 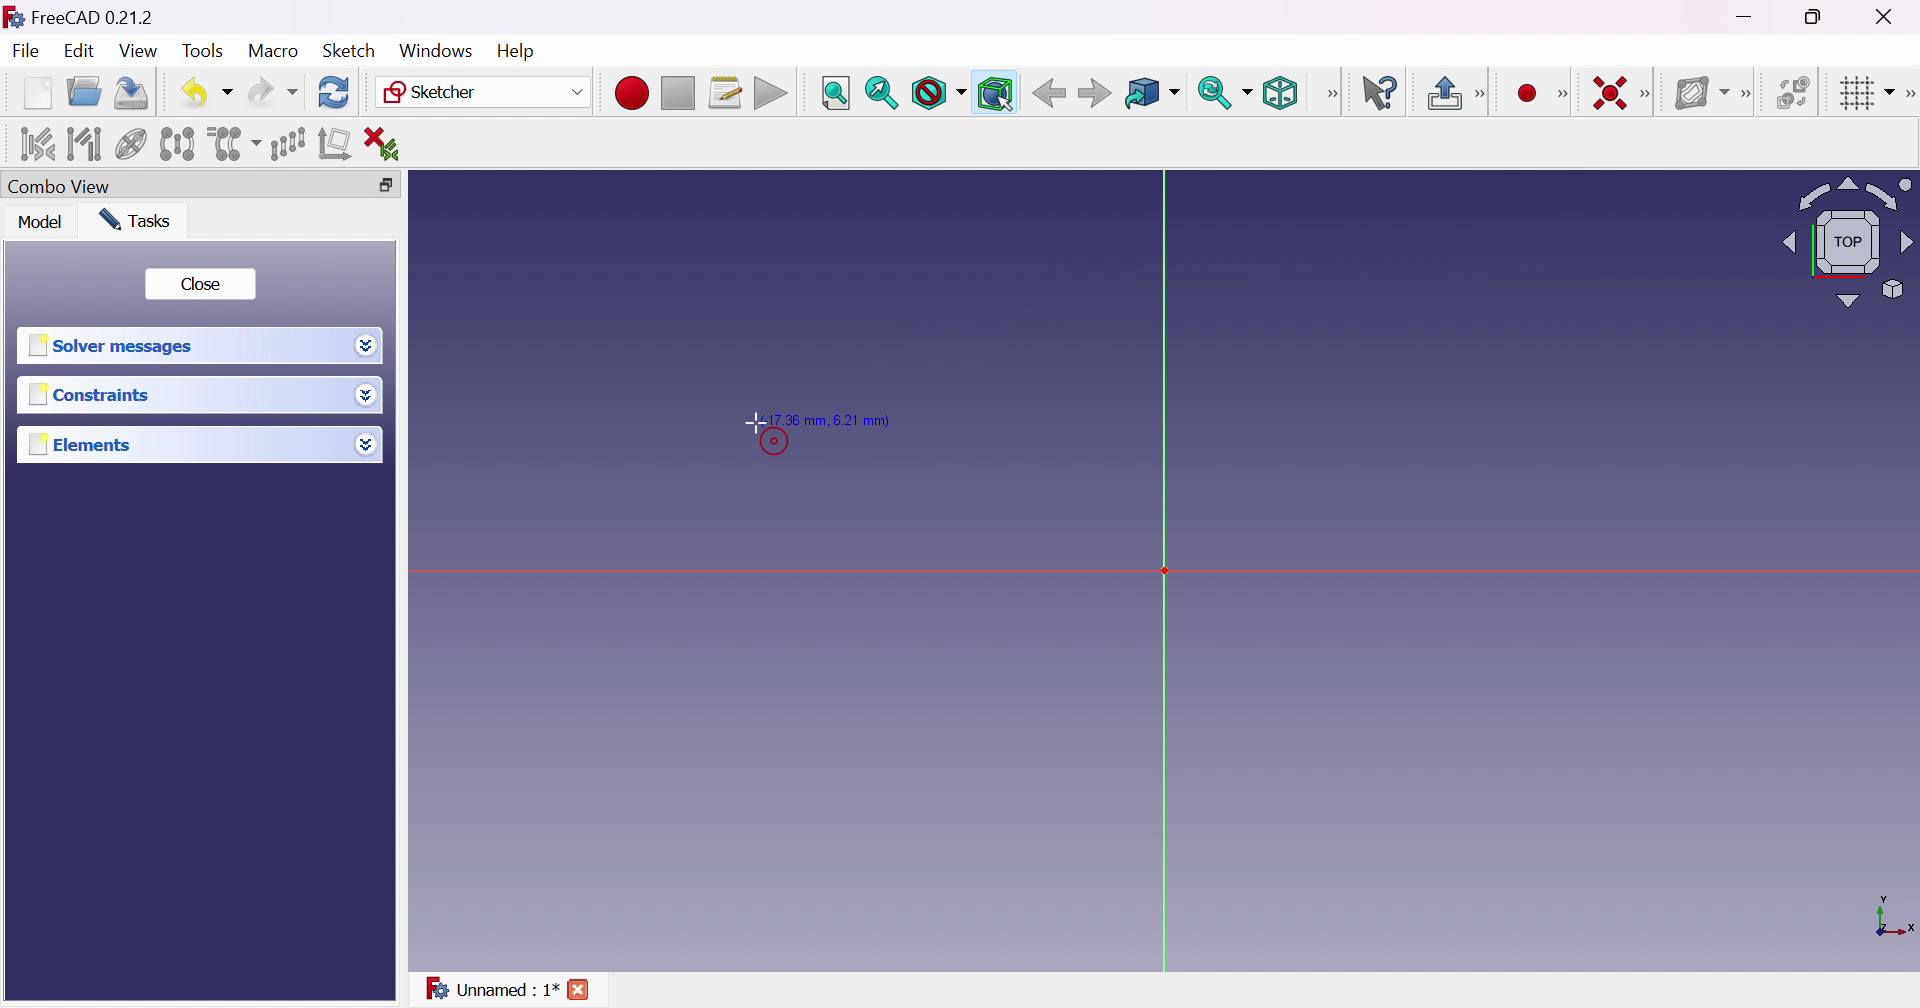 What do you see at coordinates (390, 144) in the screenshot?
I see `Delete all constraints` at bounding box center [390, 144].